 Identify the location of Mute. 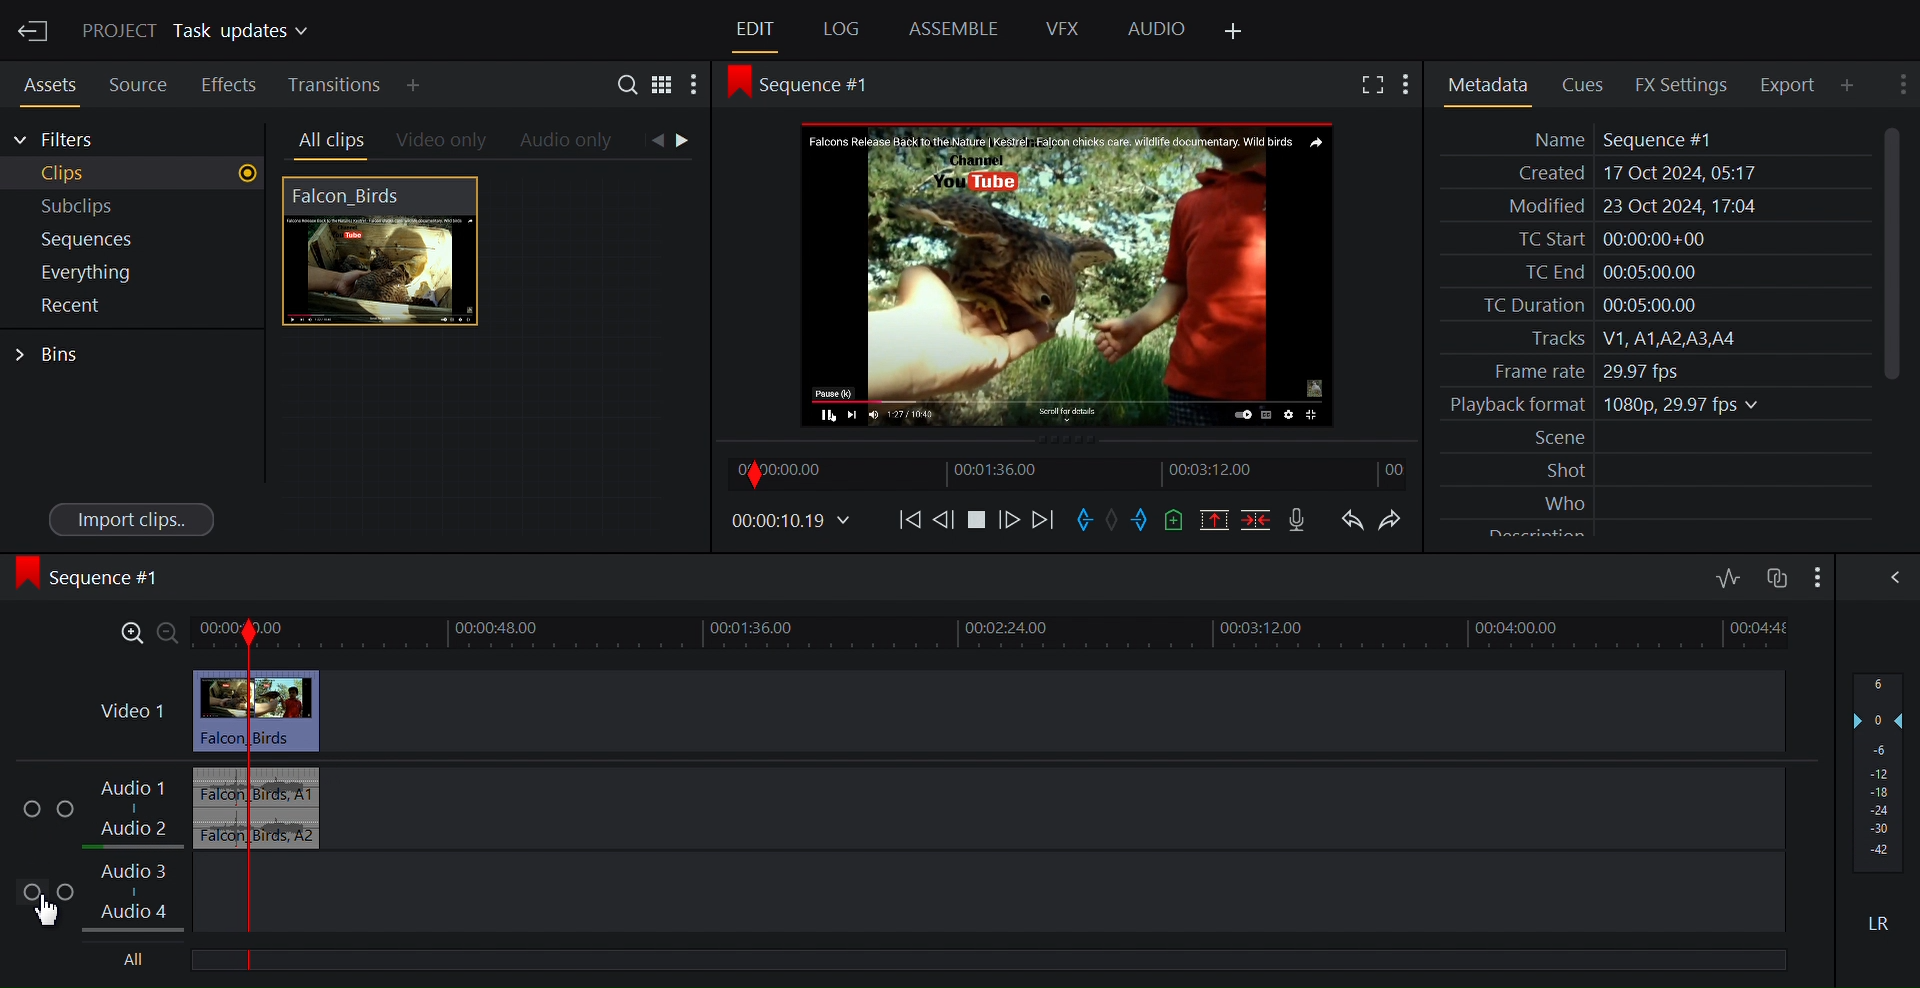
(1881, 922).